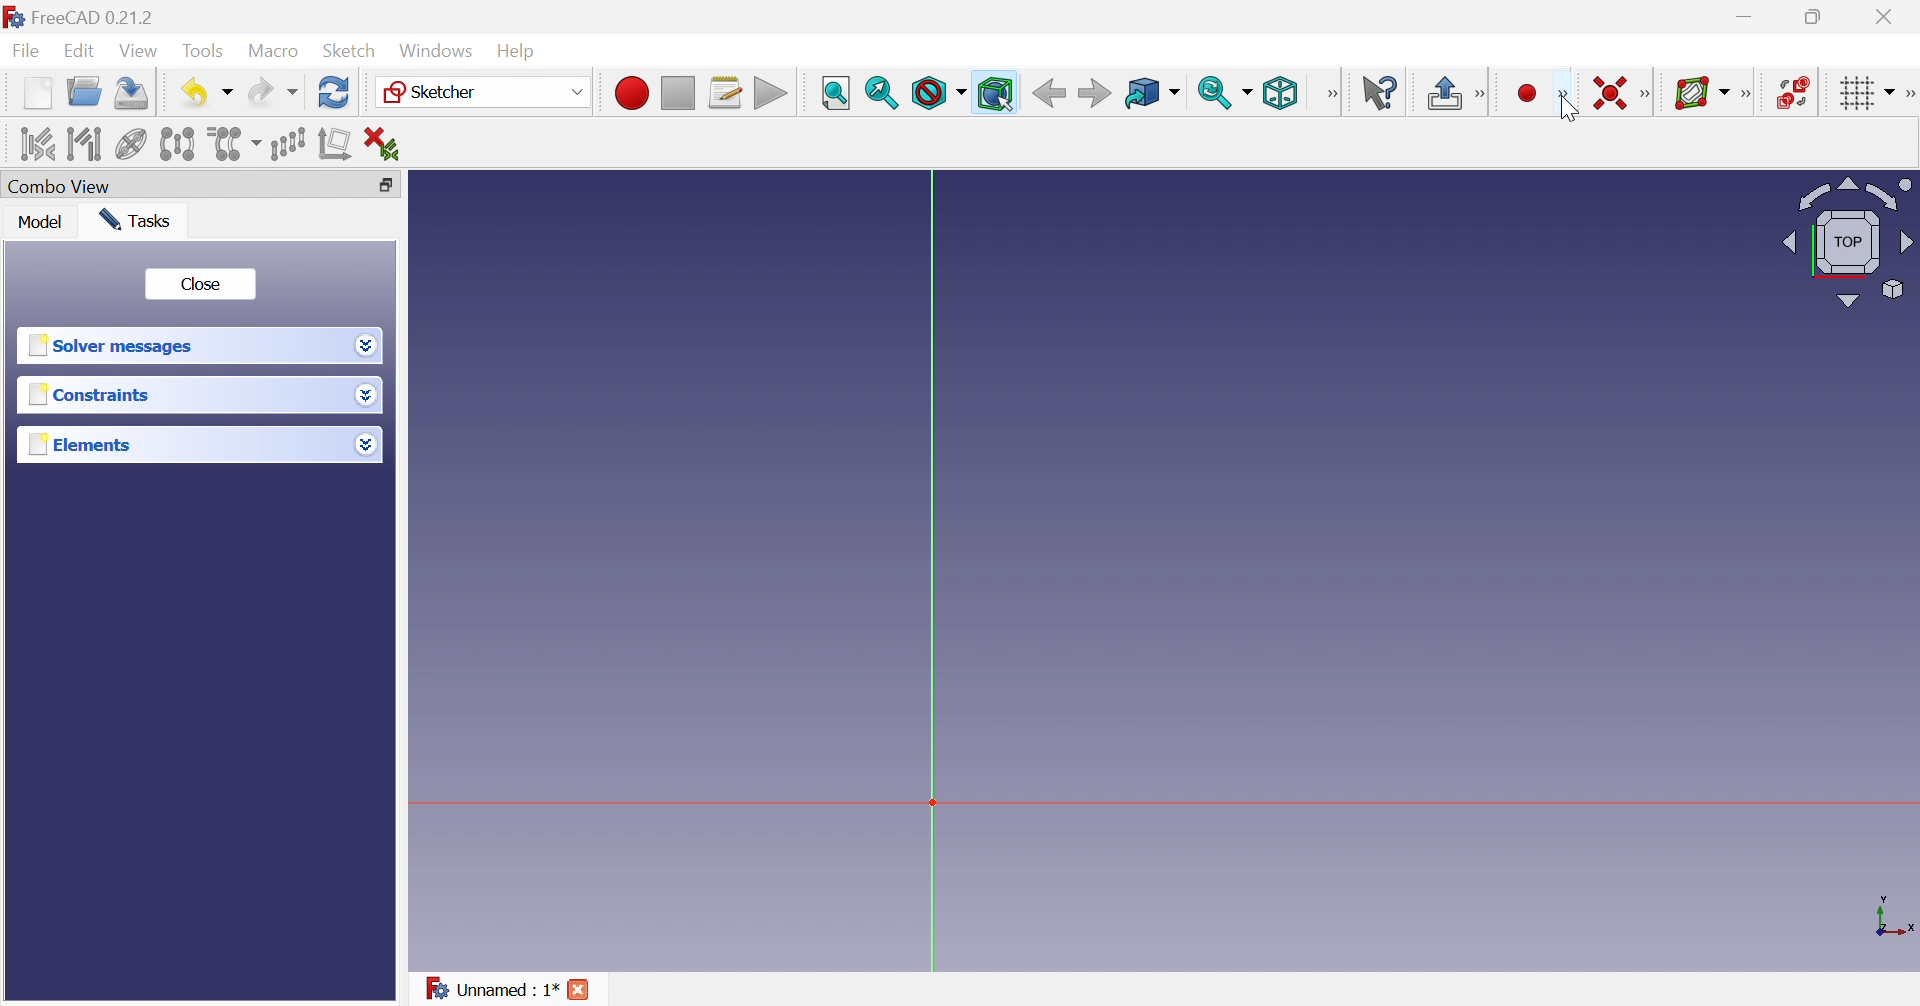 This screenshot has height=1006, width=1920. Describe the element at coordinates (1646, 92) in the screenshot. I see `Sketcher constraints` at that location.